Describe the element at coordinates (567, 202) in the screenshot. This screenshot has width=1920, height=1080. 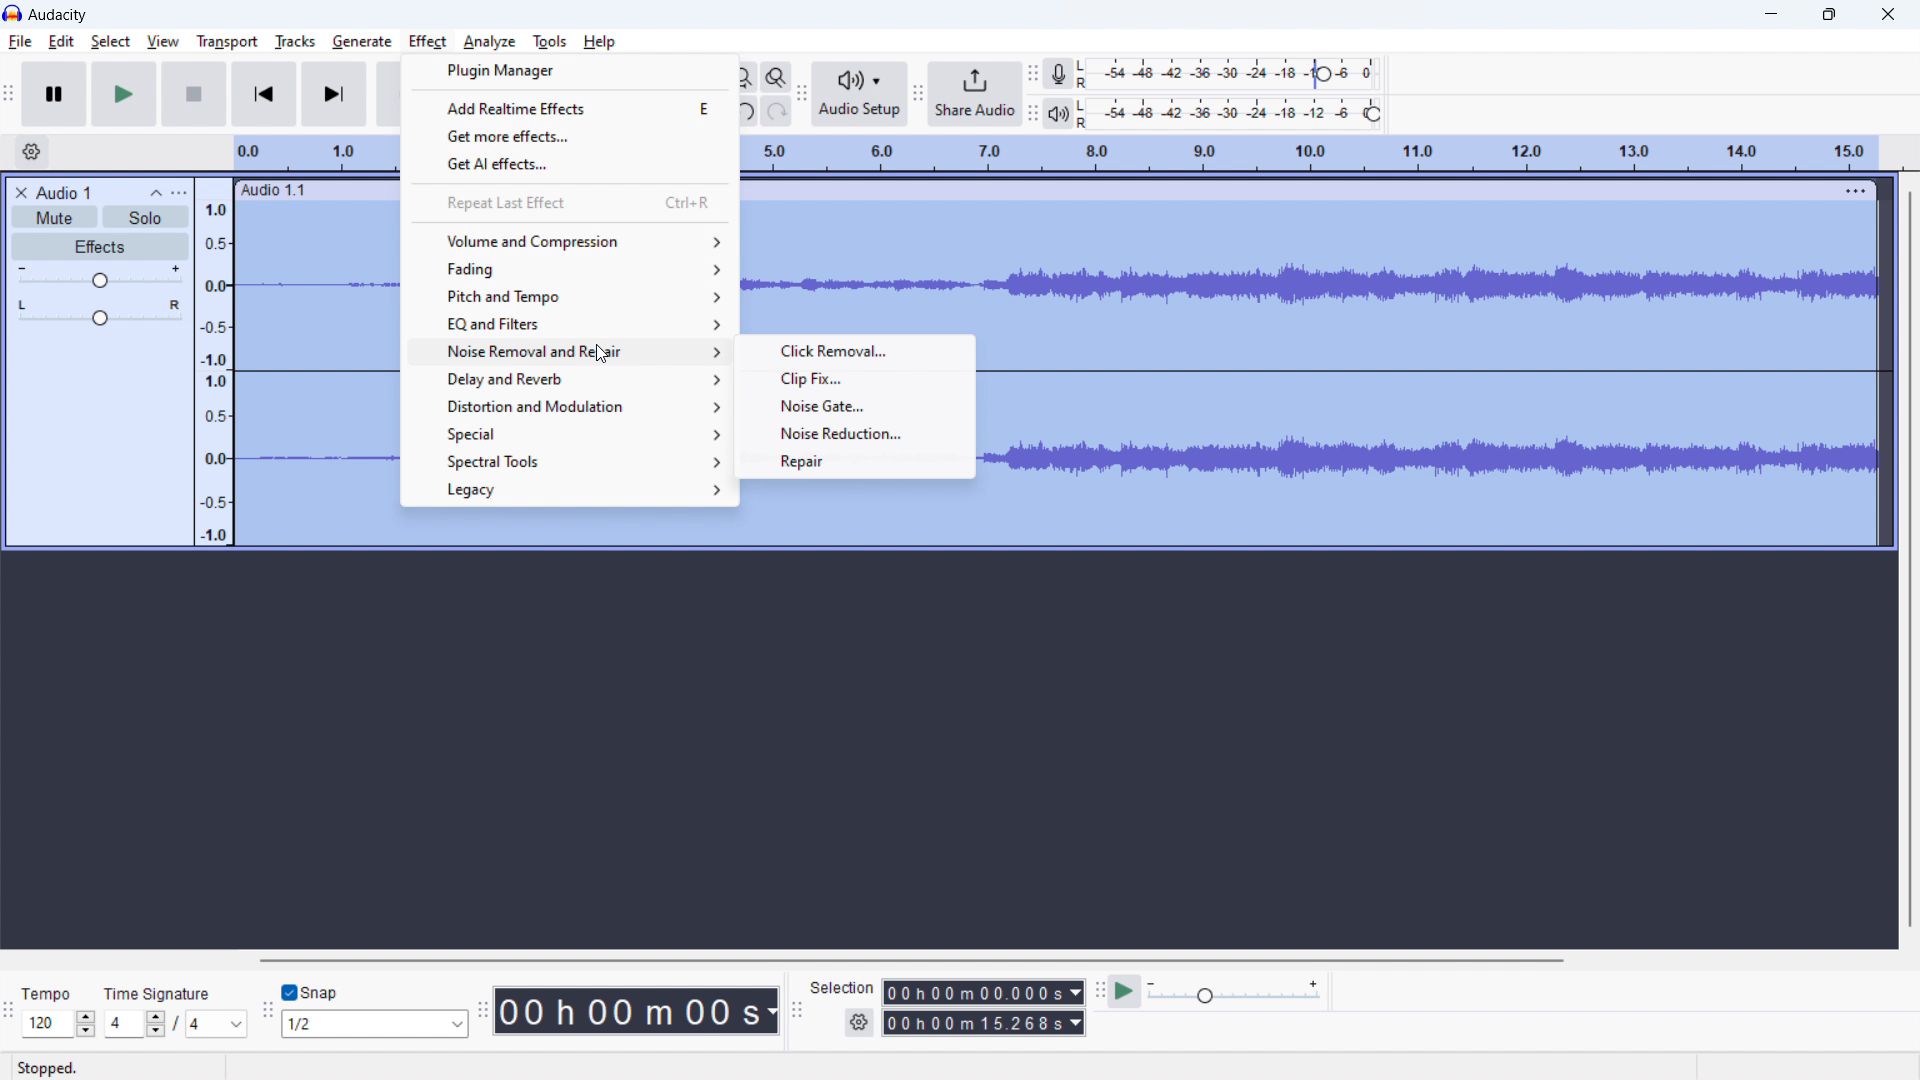
I see `repeat last effect` at that location.